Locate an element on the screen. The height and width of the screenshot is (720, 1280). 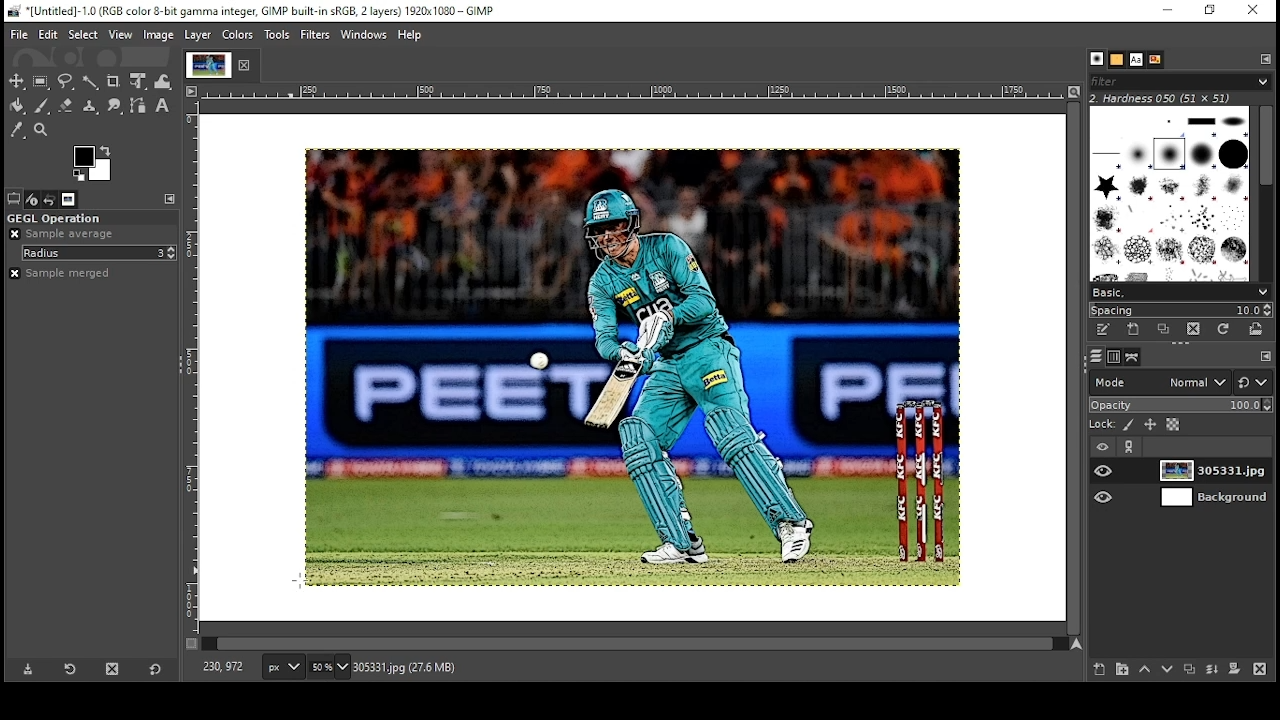
add mask is located at coordinates (1235, 671).